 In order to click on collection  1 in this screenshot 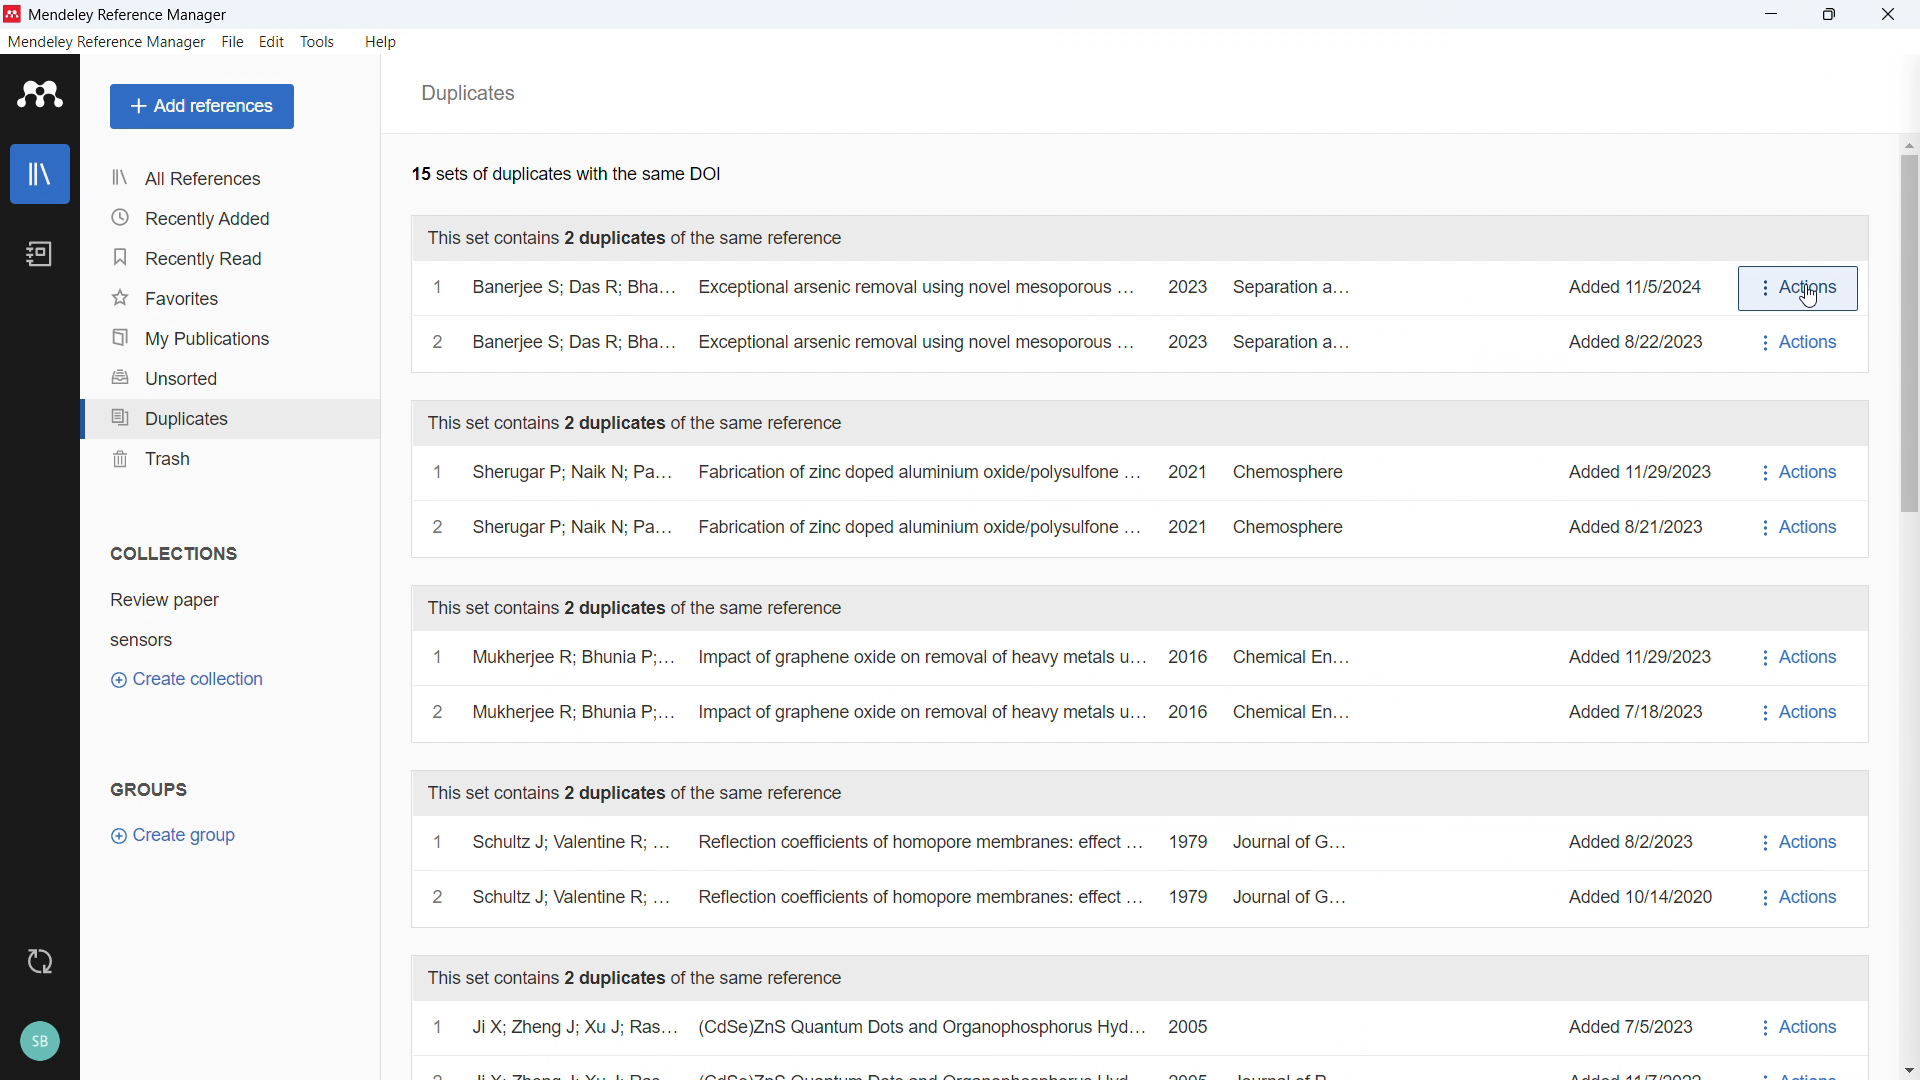, I will do `click(221, 598)`.